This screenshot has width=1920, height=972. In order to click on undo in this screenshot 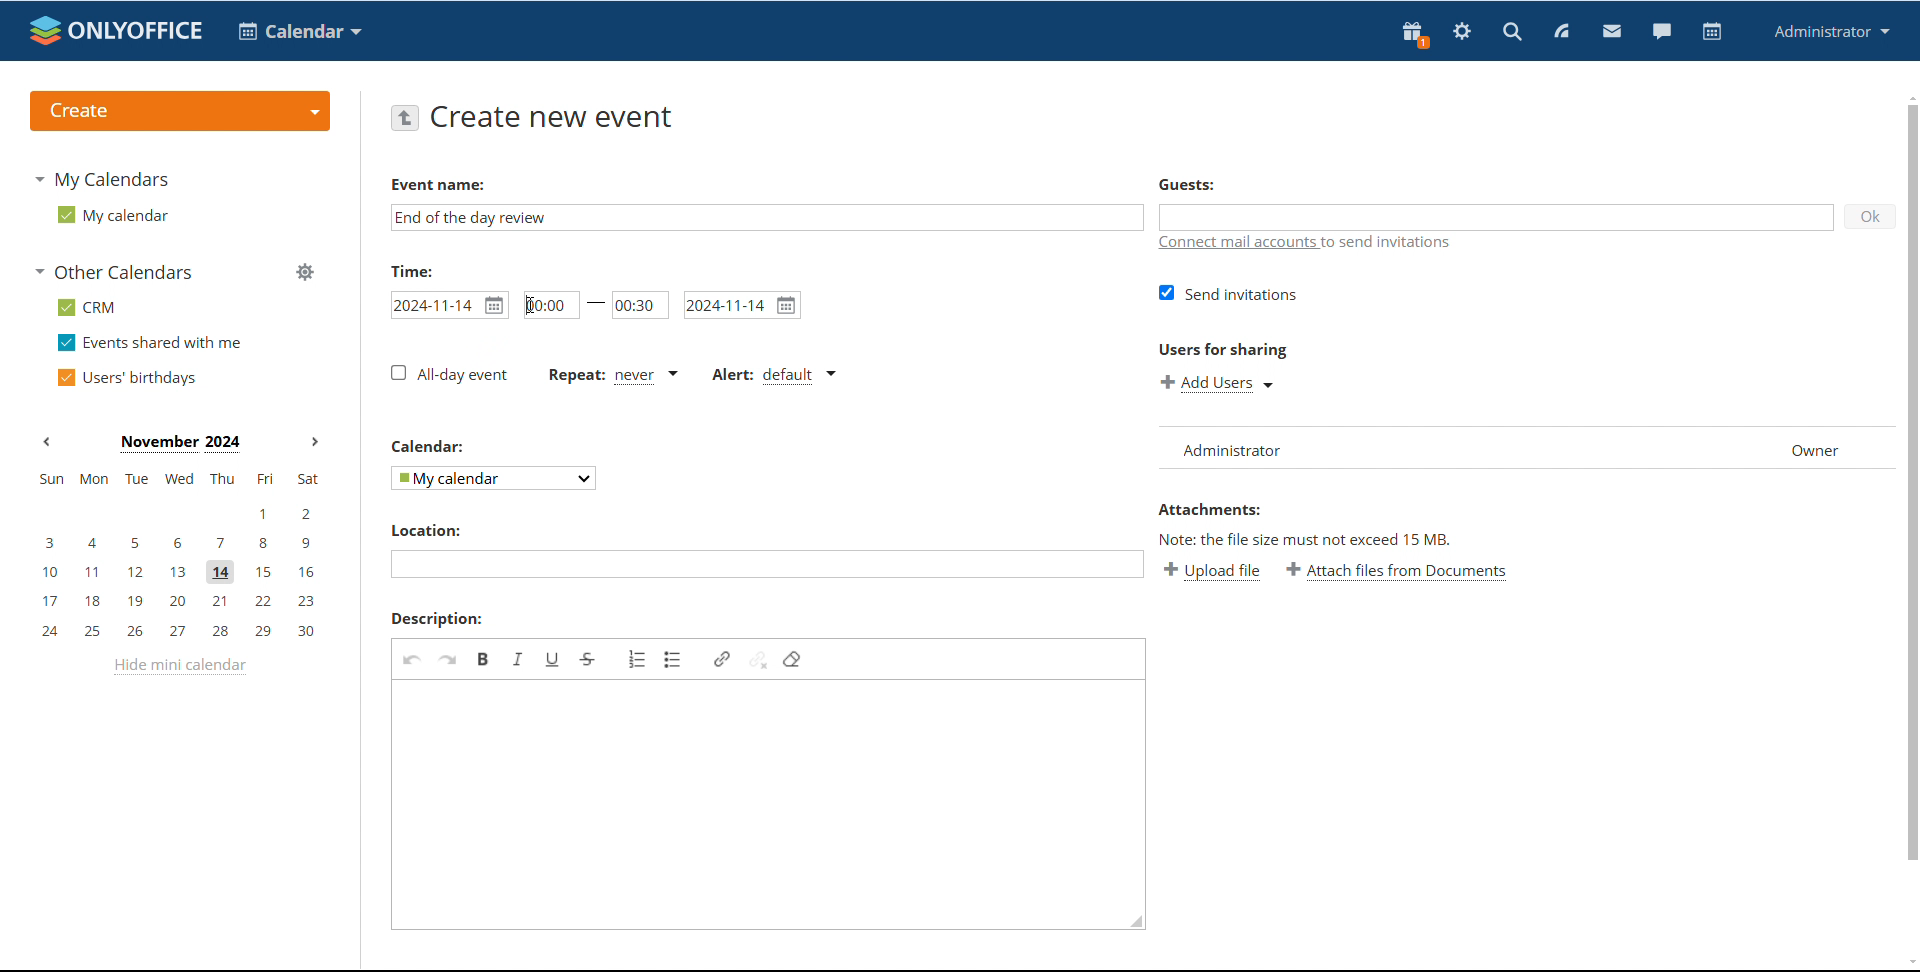, I will do `click(412, 659)`.